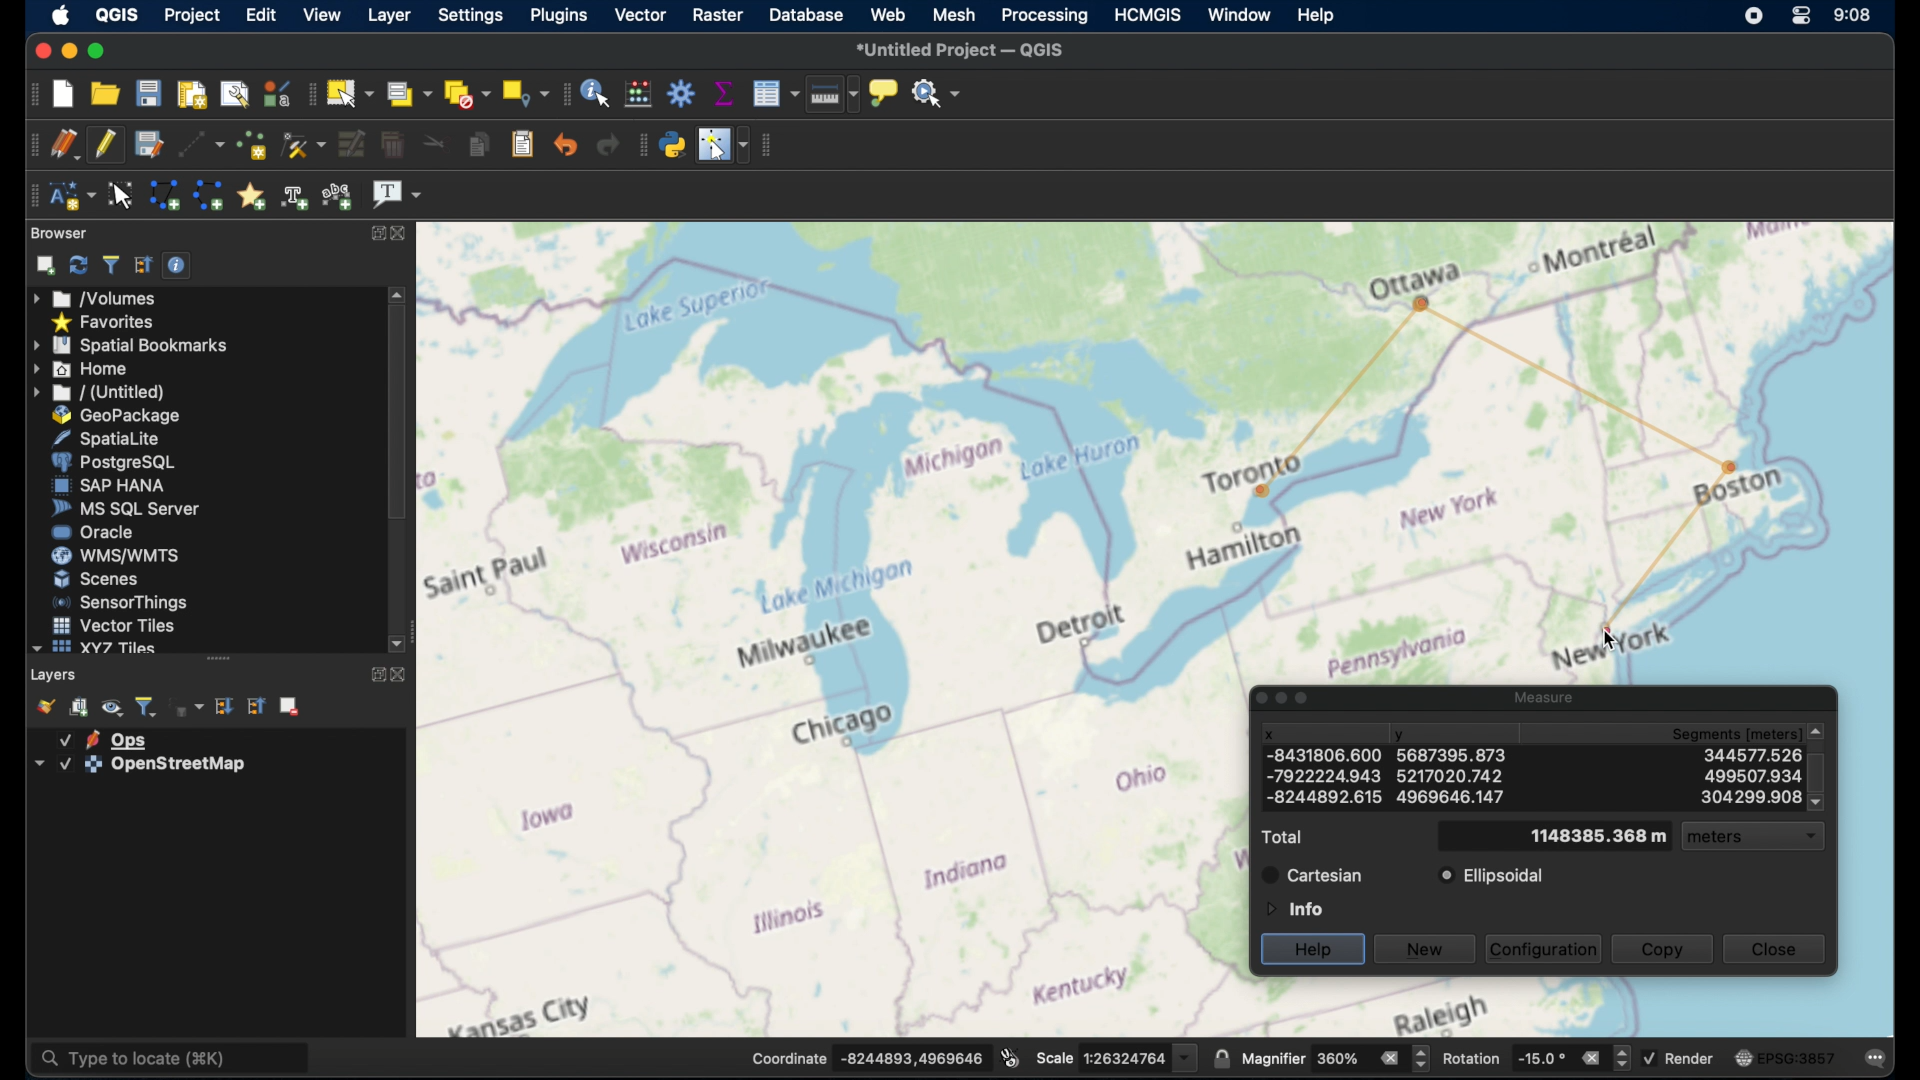 The image size is (1920, 1080). Describe the element at coordinates (96, 50) in the screenshot. I see `maximize` at that location.